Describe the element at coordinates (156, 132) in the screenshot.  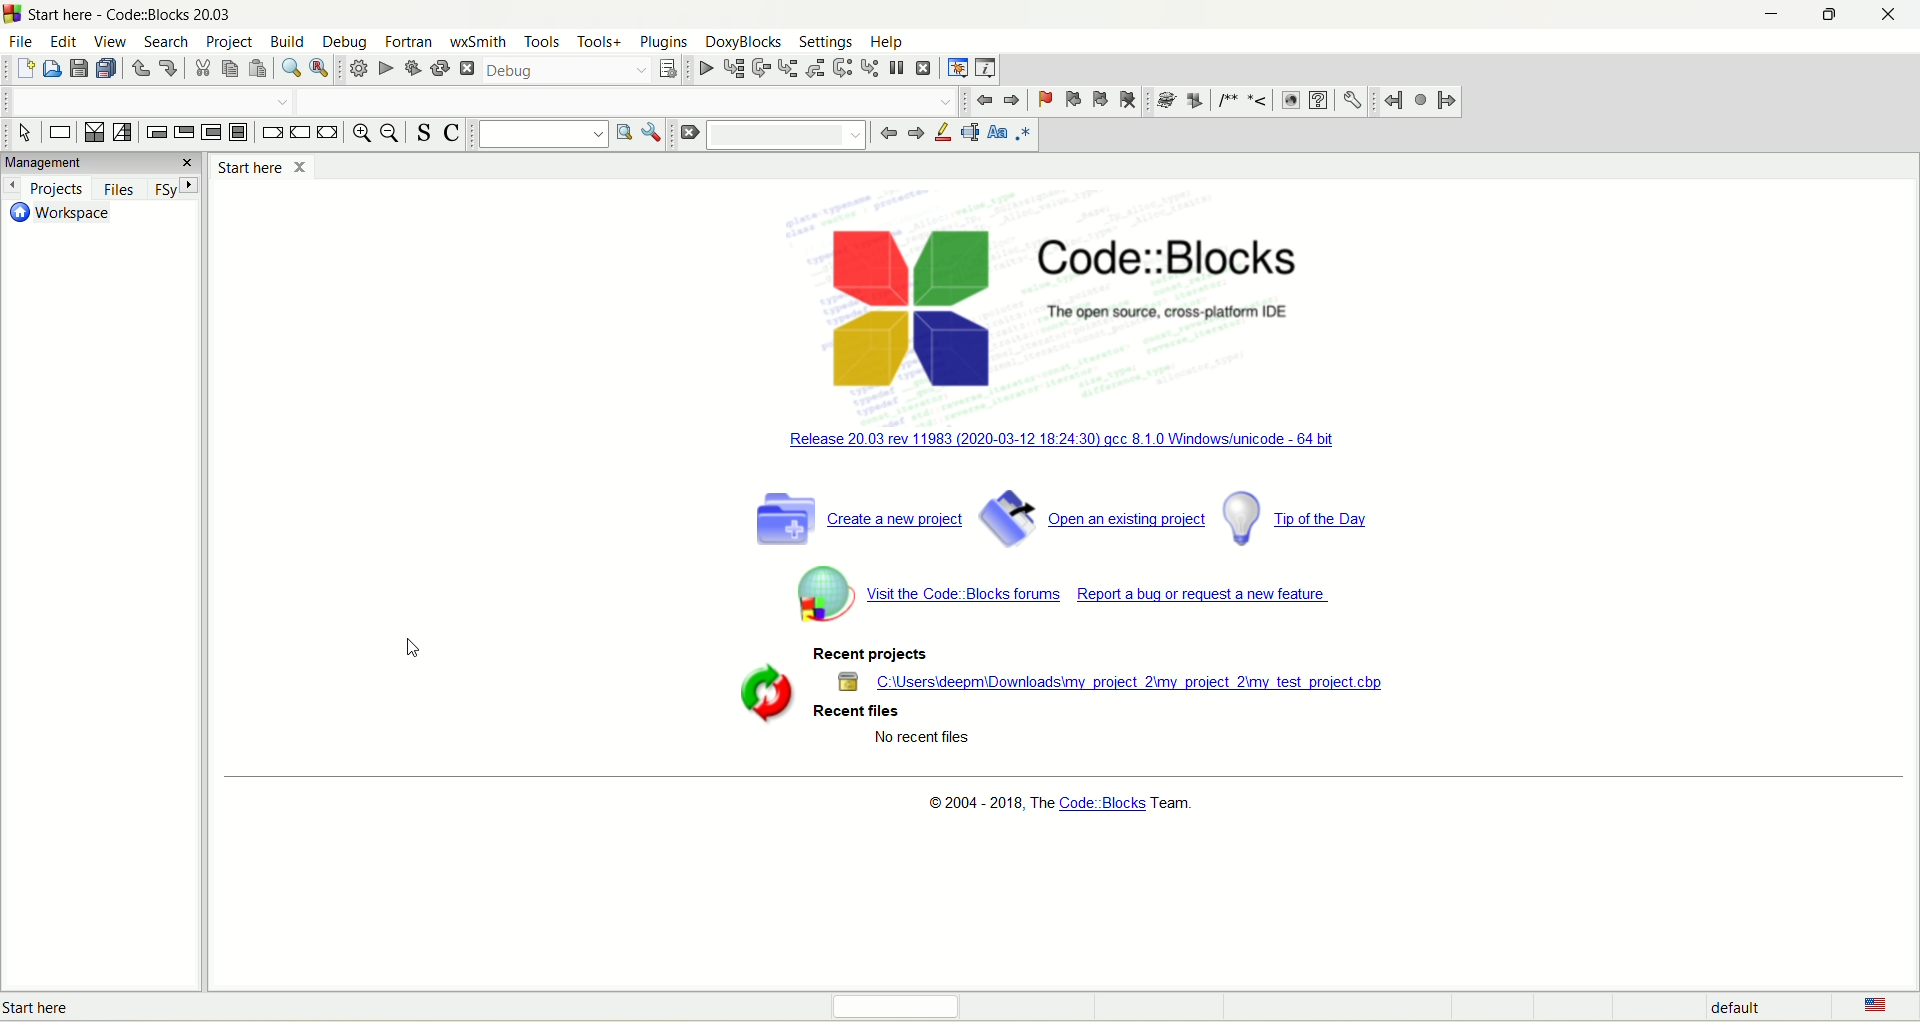
I see `entry condition loop` at that location.